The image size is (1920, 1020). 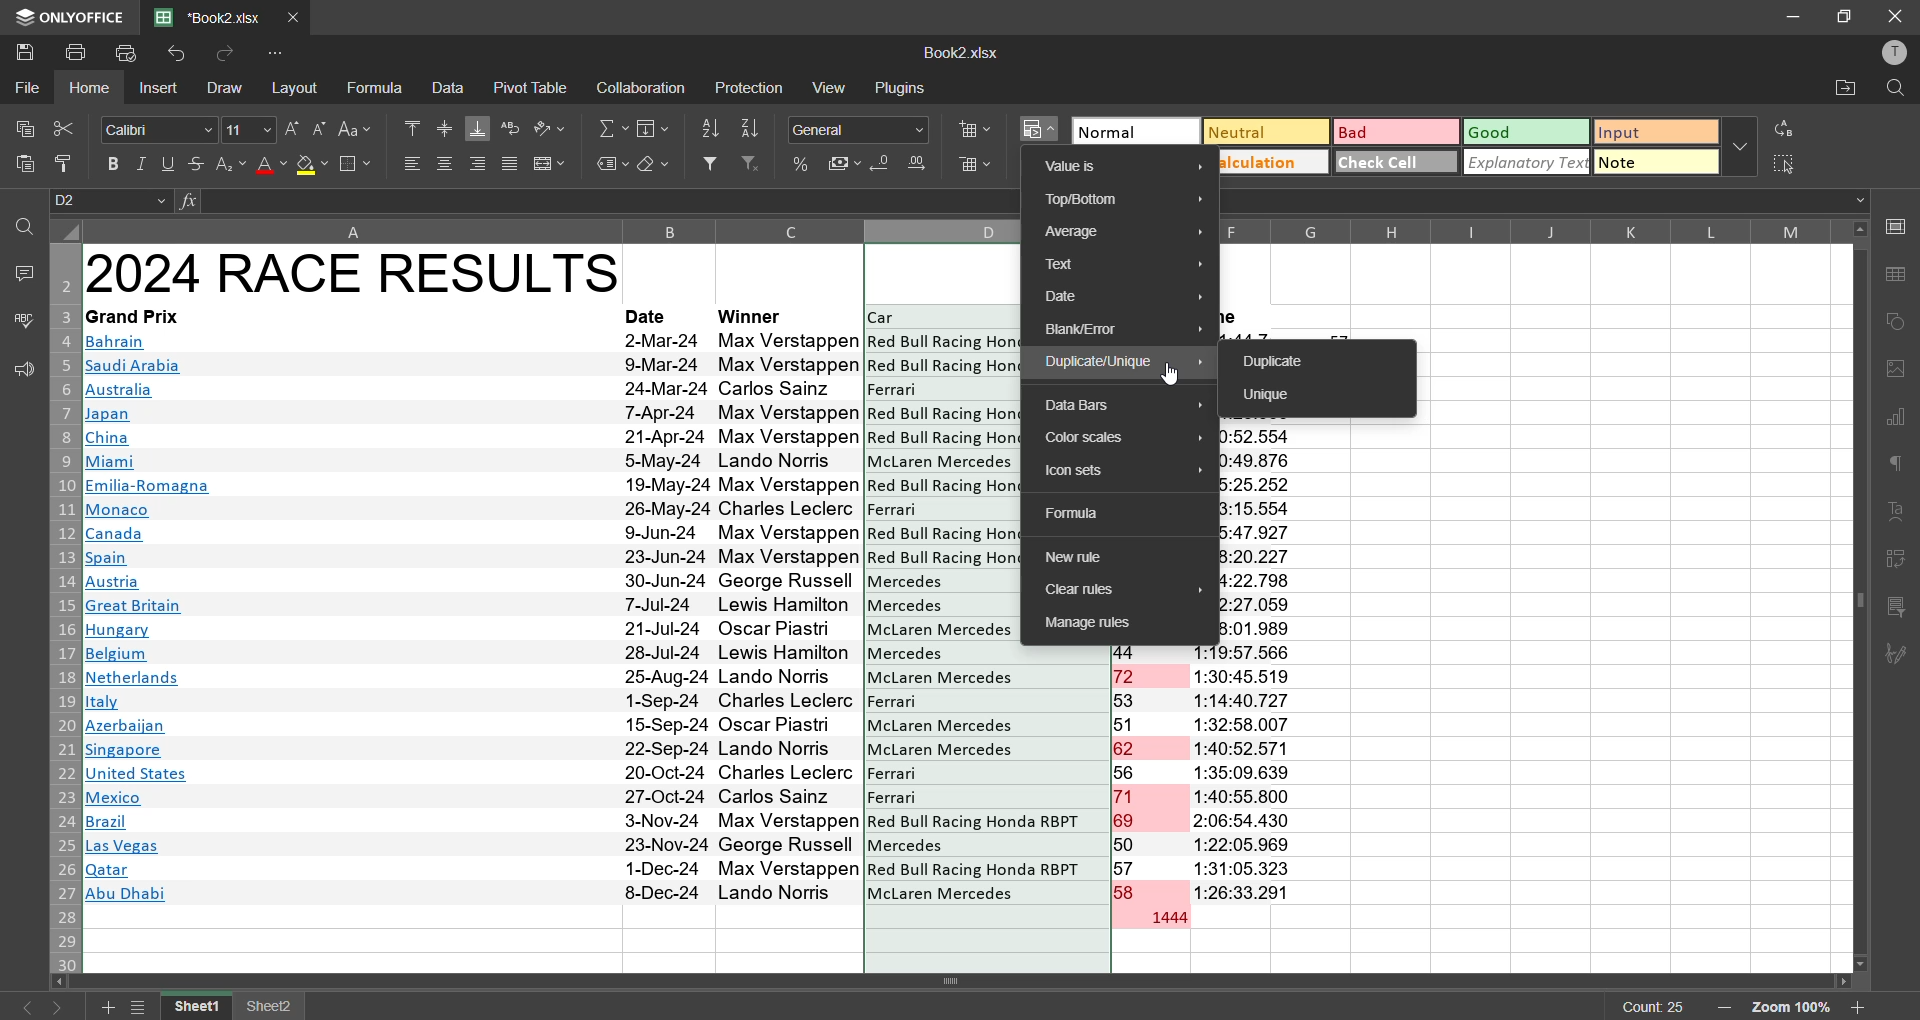 I want to click on pivot table, so click(x=532, y=87).